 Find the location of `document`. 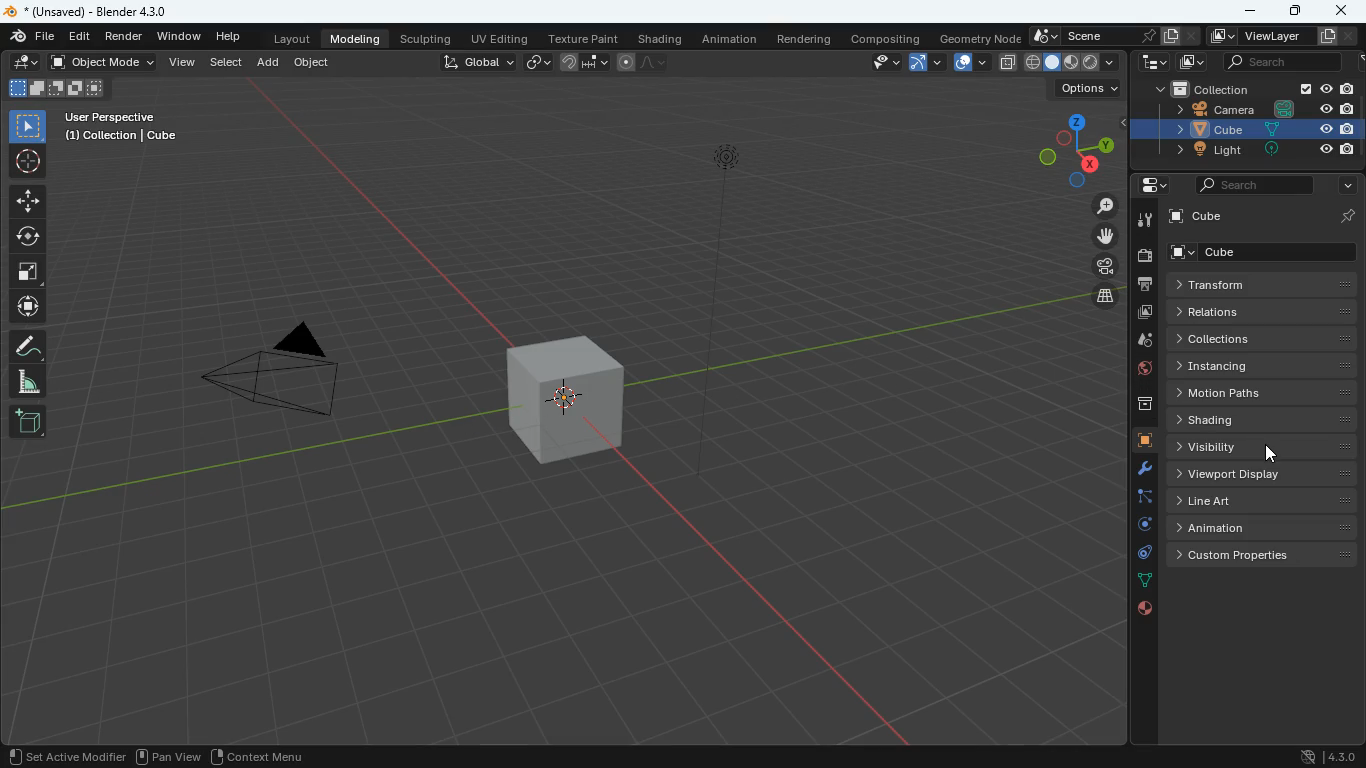

document is located at coordinates (1182, 36).